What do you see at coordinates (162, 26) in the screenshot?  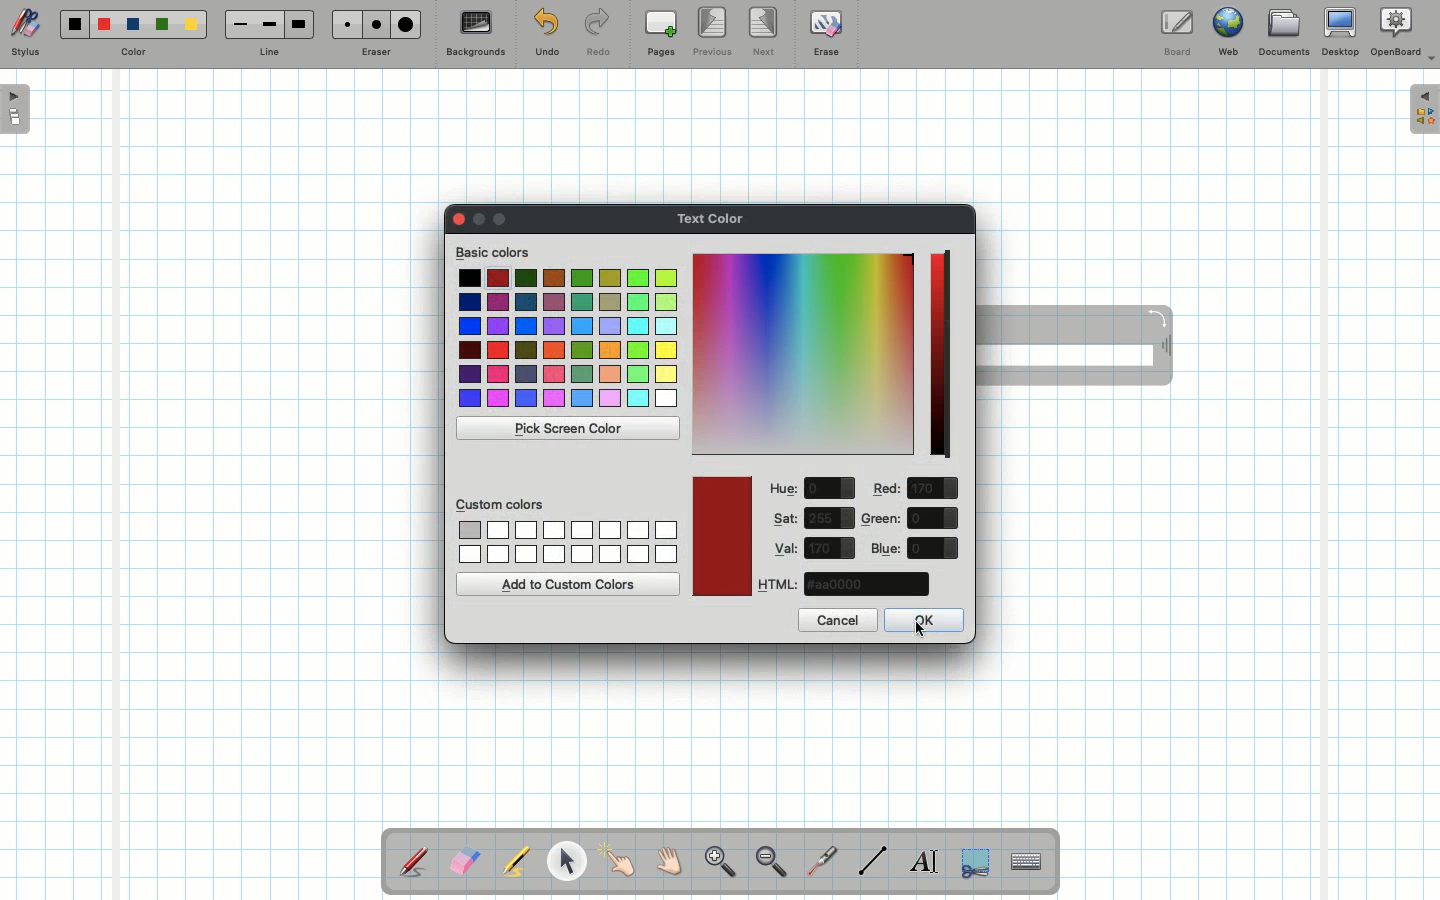 I see `Green` at bounding box center [162, 26].